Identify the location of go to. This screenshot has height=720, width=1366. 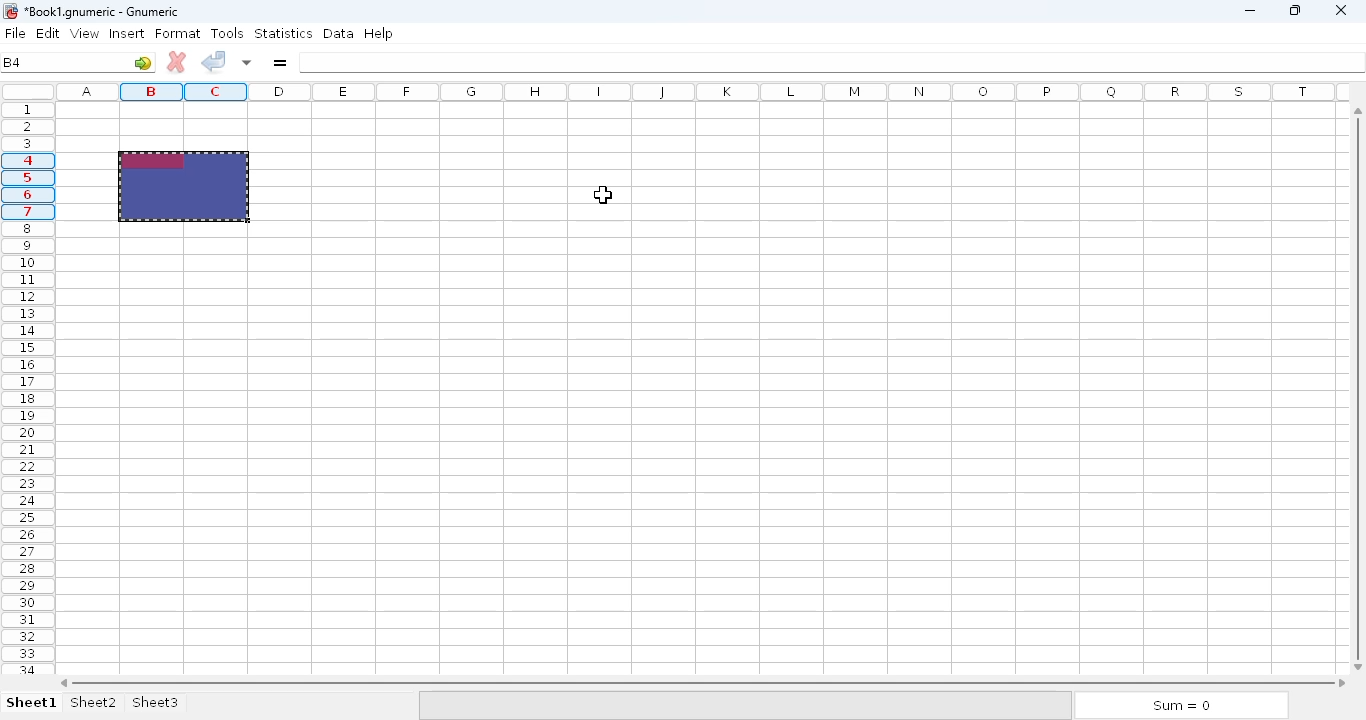
(144, 63).